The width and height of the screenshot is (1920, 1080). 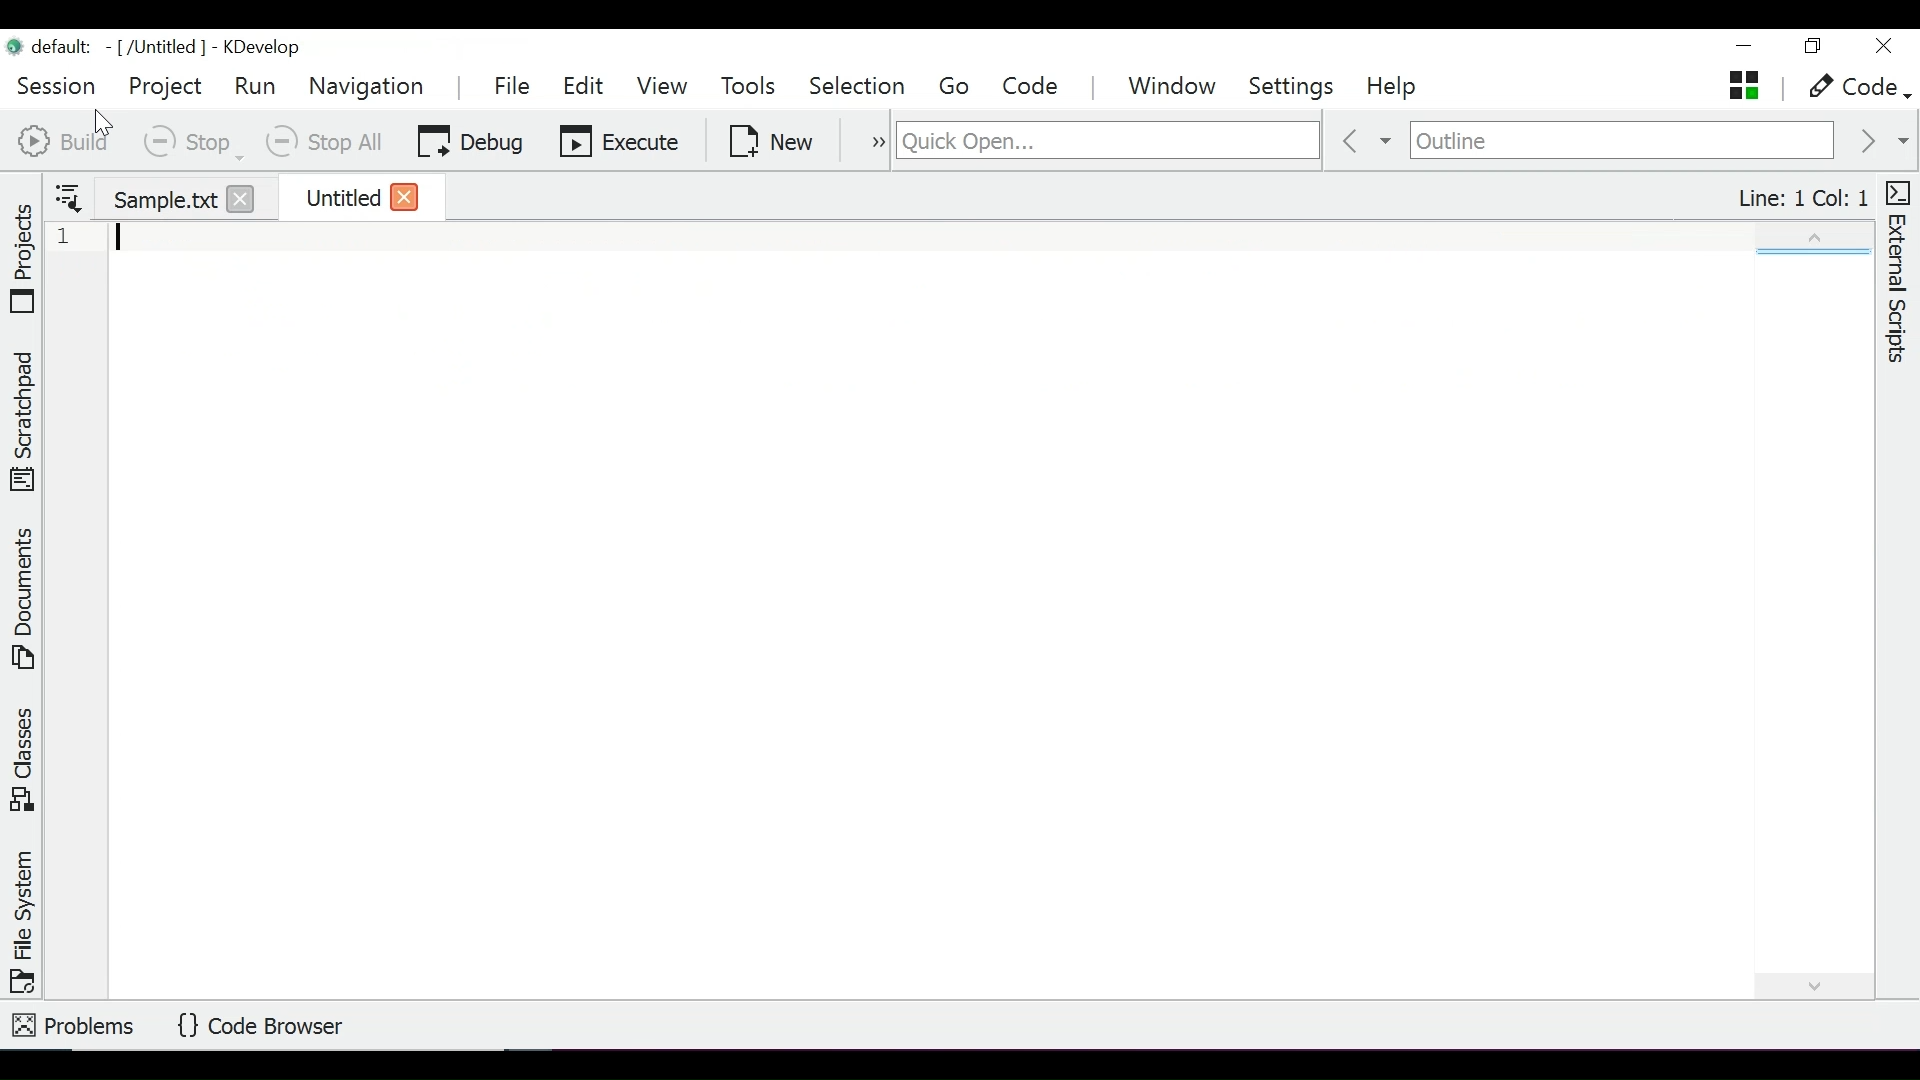 What do you see at coordinates (1805, 197) in the screenshot?
I see `Line and Column` at bounding box center [1805, 197].